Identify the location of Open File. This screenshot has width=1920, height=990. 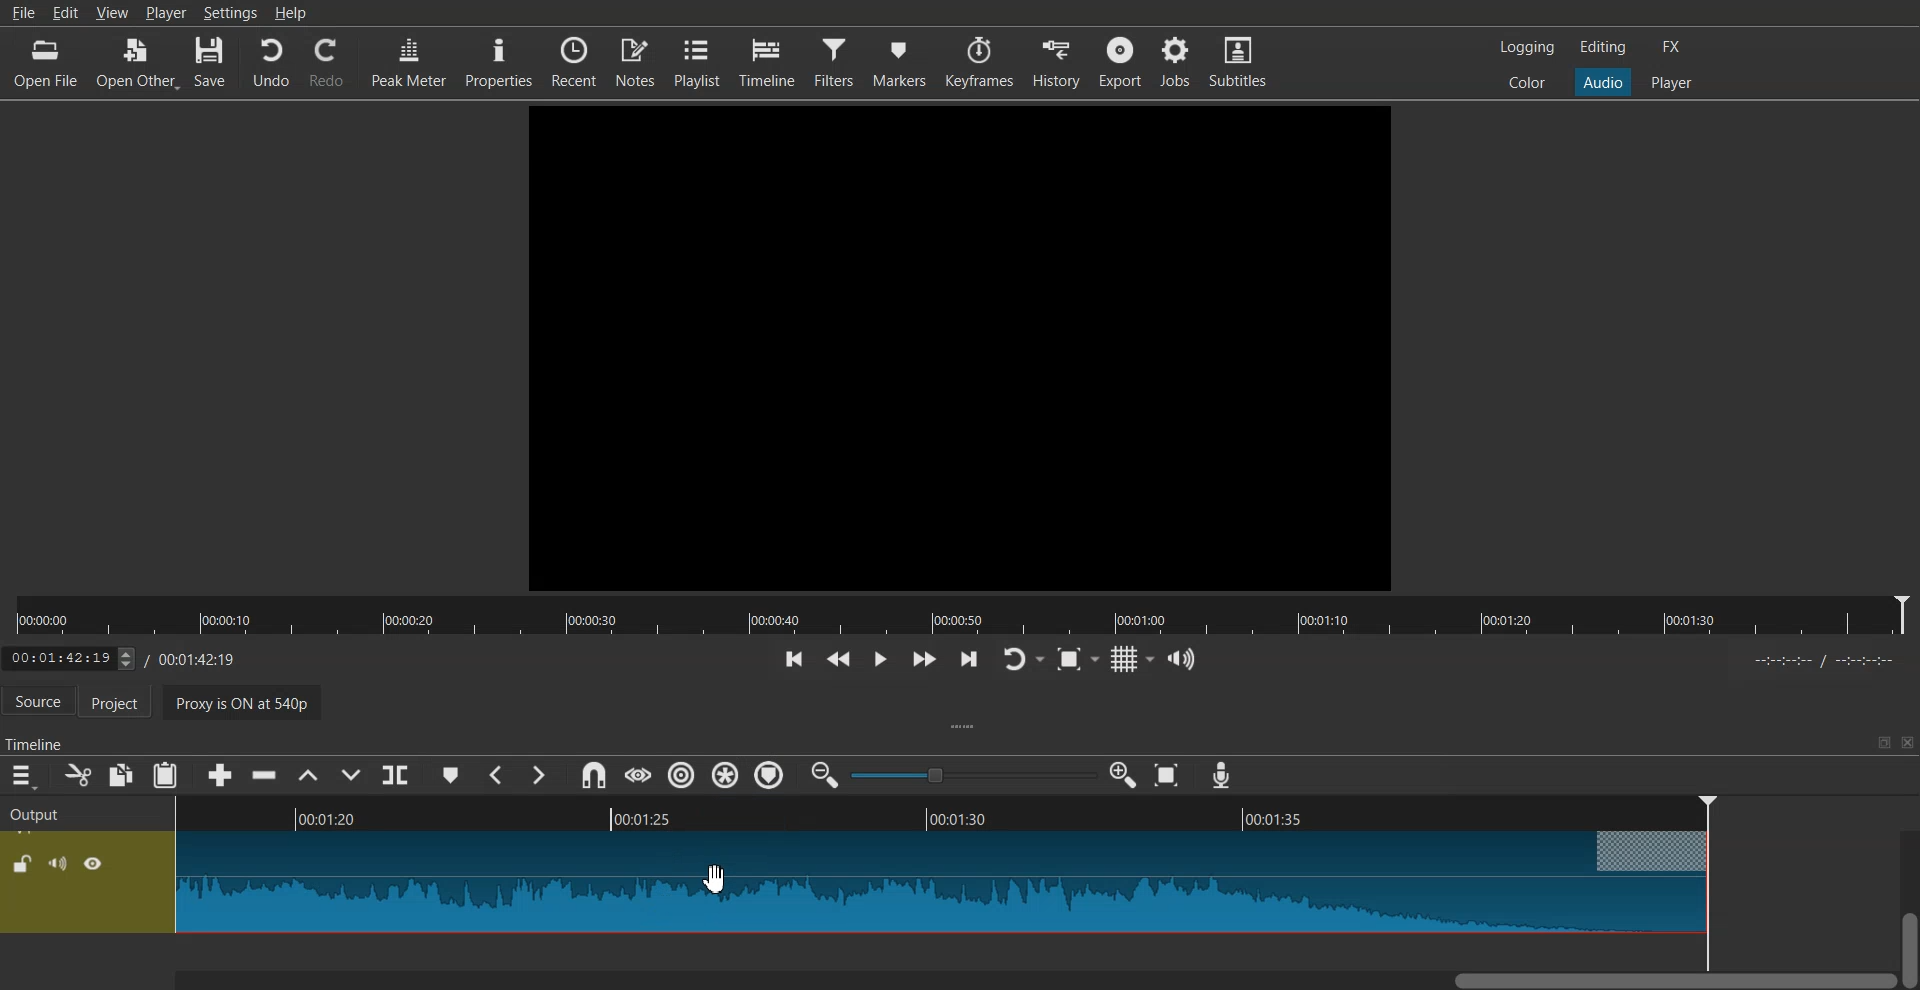
(47, 61).